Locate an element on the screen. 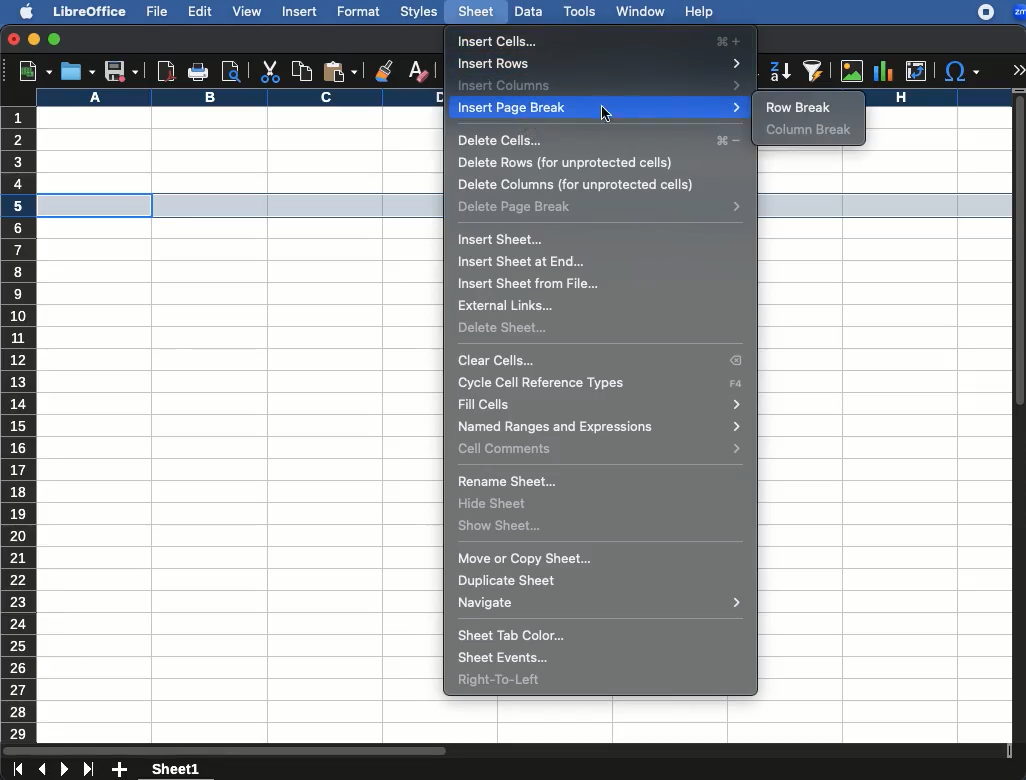 The width and height of the screenshot is (1026, 780). insert sheet at end is located at coordinates (528, 262).